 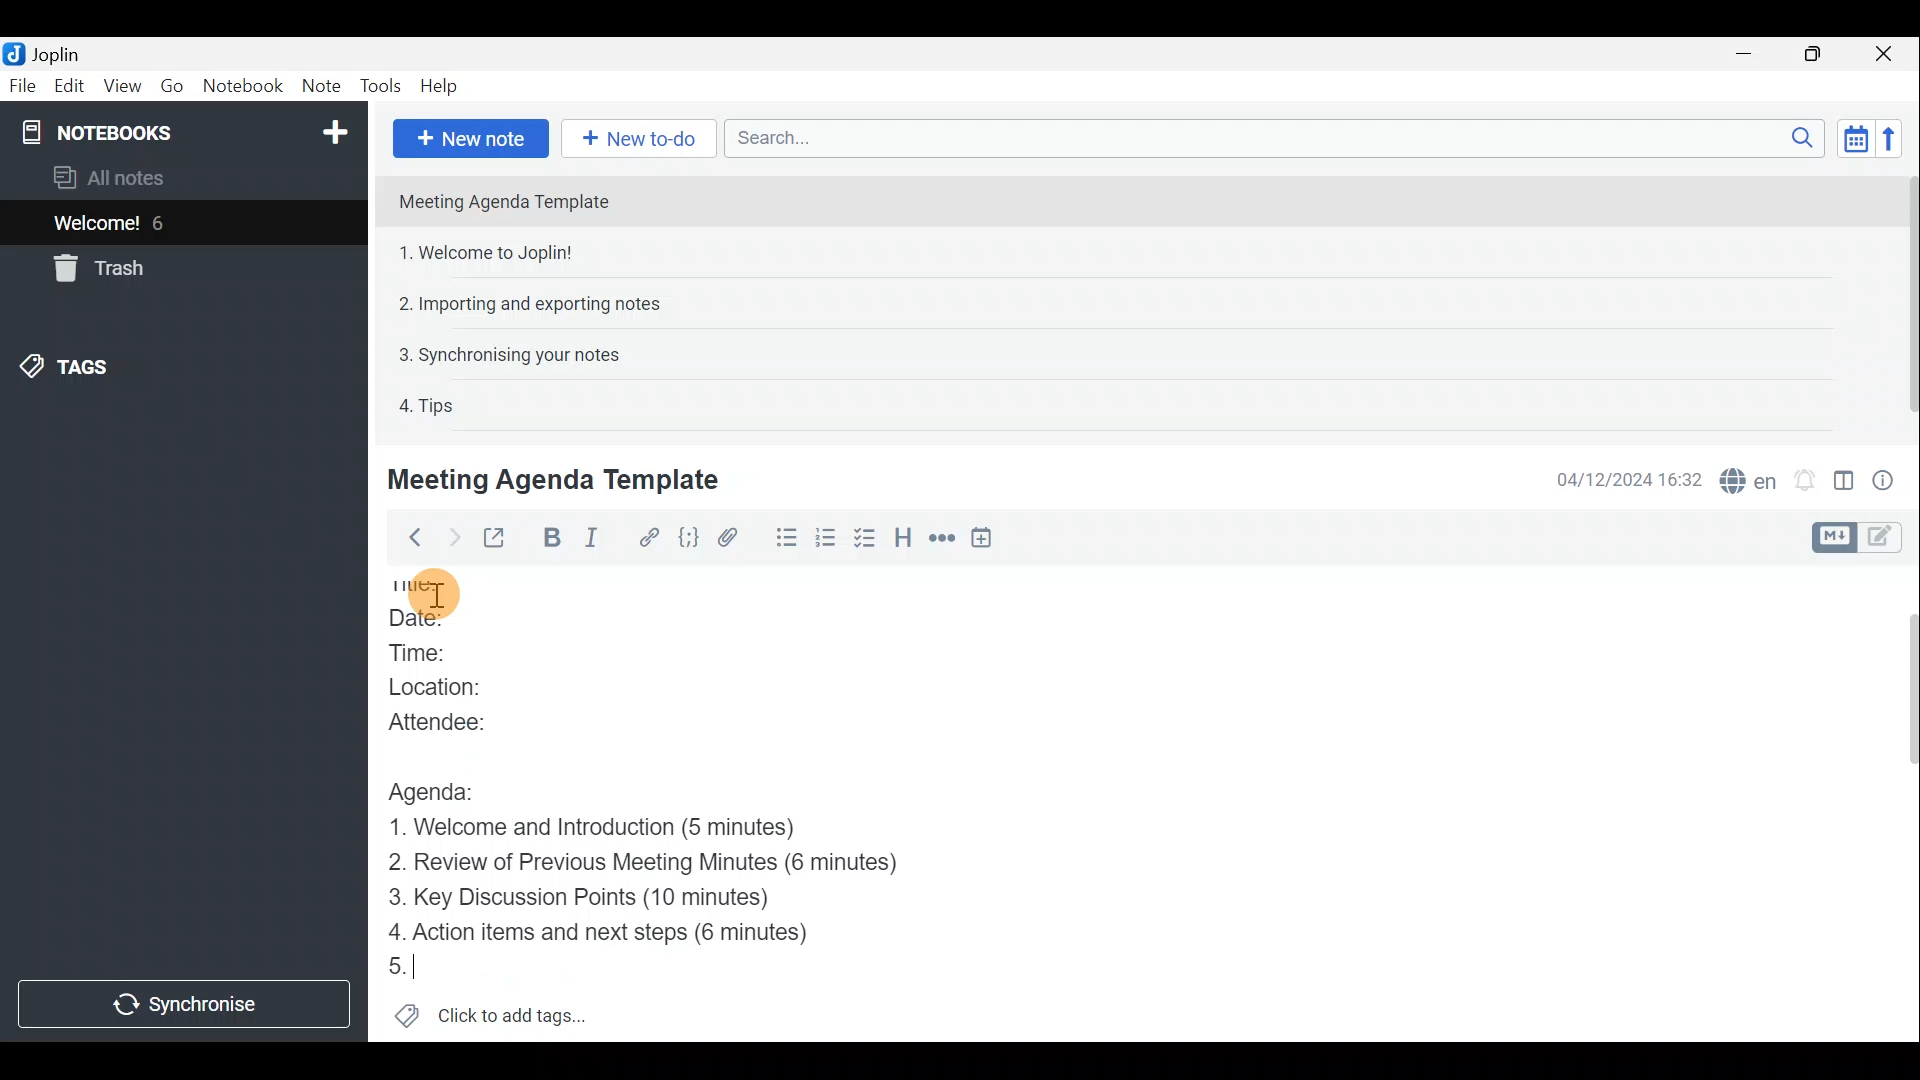 What do you see at coordinates (986, 541) in the screenshot?
I see `Insert time` at bounding box center [986, 541].